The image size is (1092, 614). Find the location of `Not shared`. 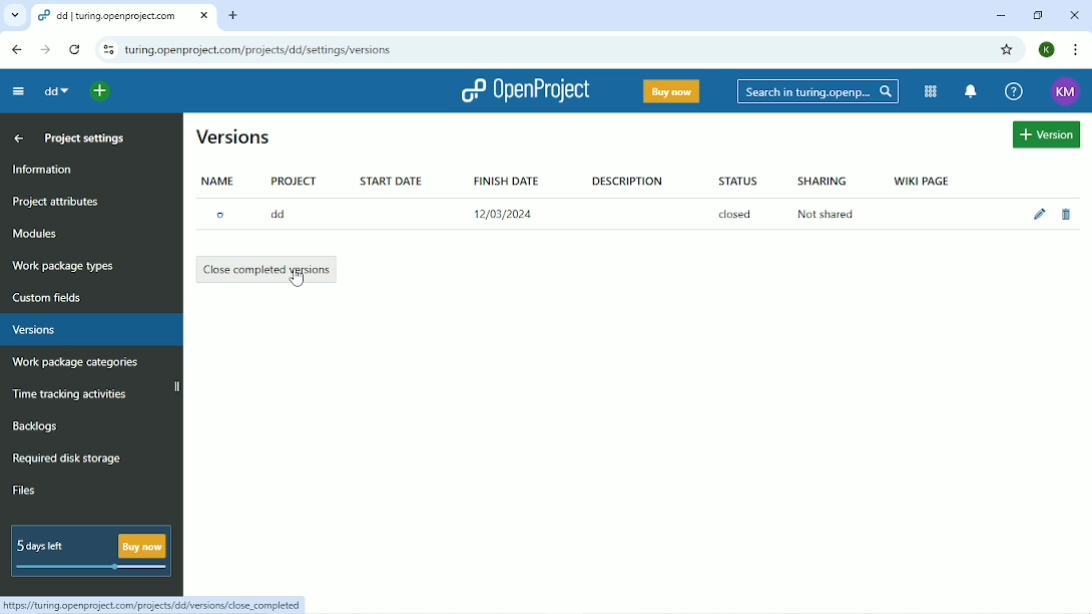

Not shared is located at coordinates (821, 214).